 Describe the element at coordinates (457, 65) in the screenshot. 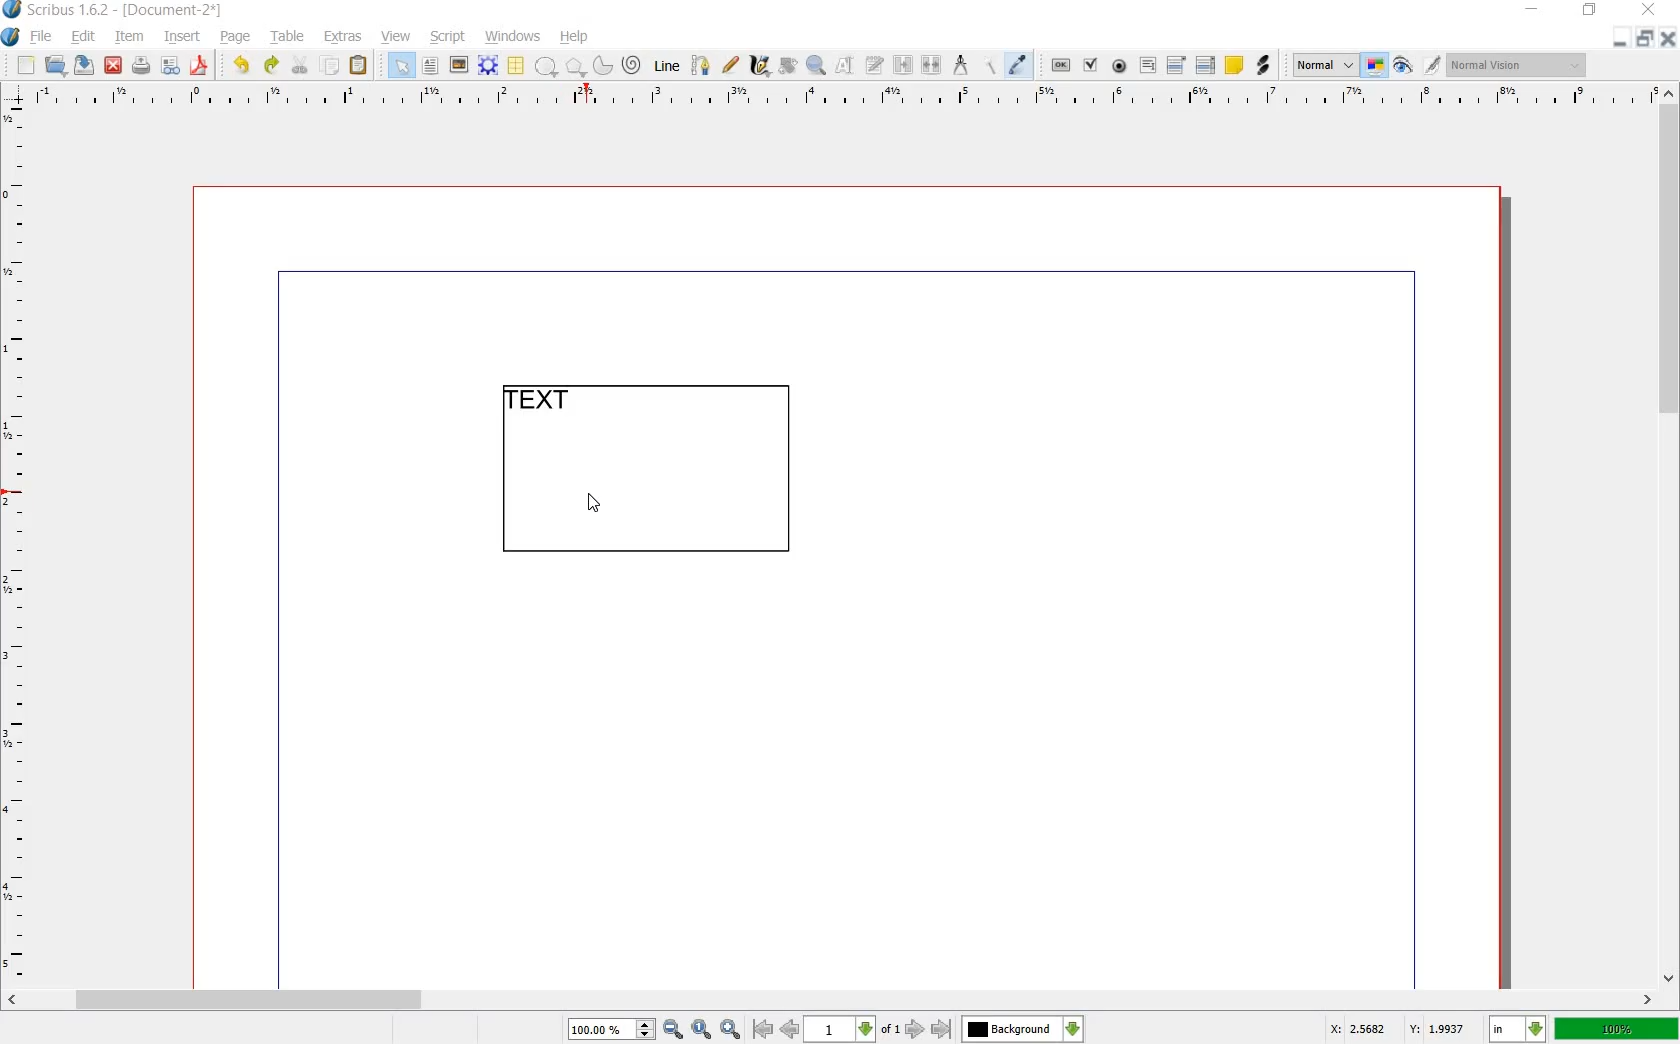

I see `image frame` at that location.